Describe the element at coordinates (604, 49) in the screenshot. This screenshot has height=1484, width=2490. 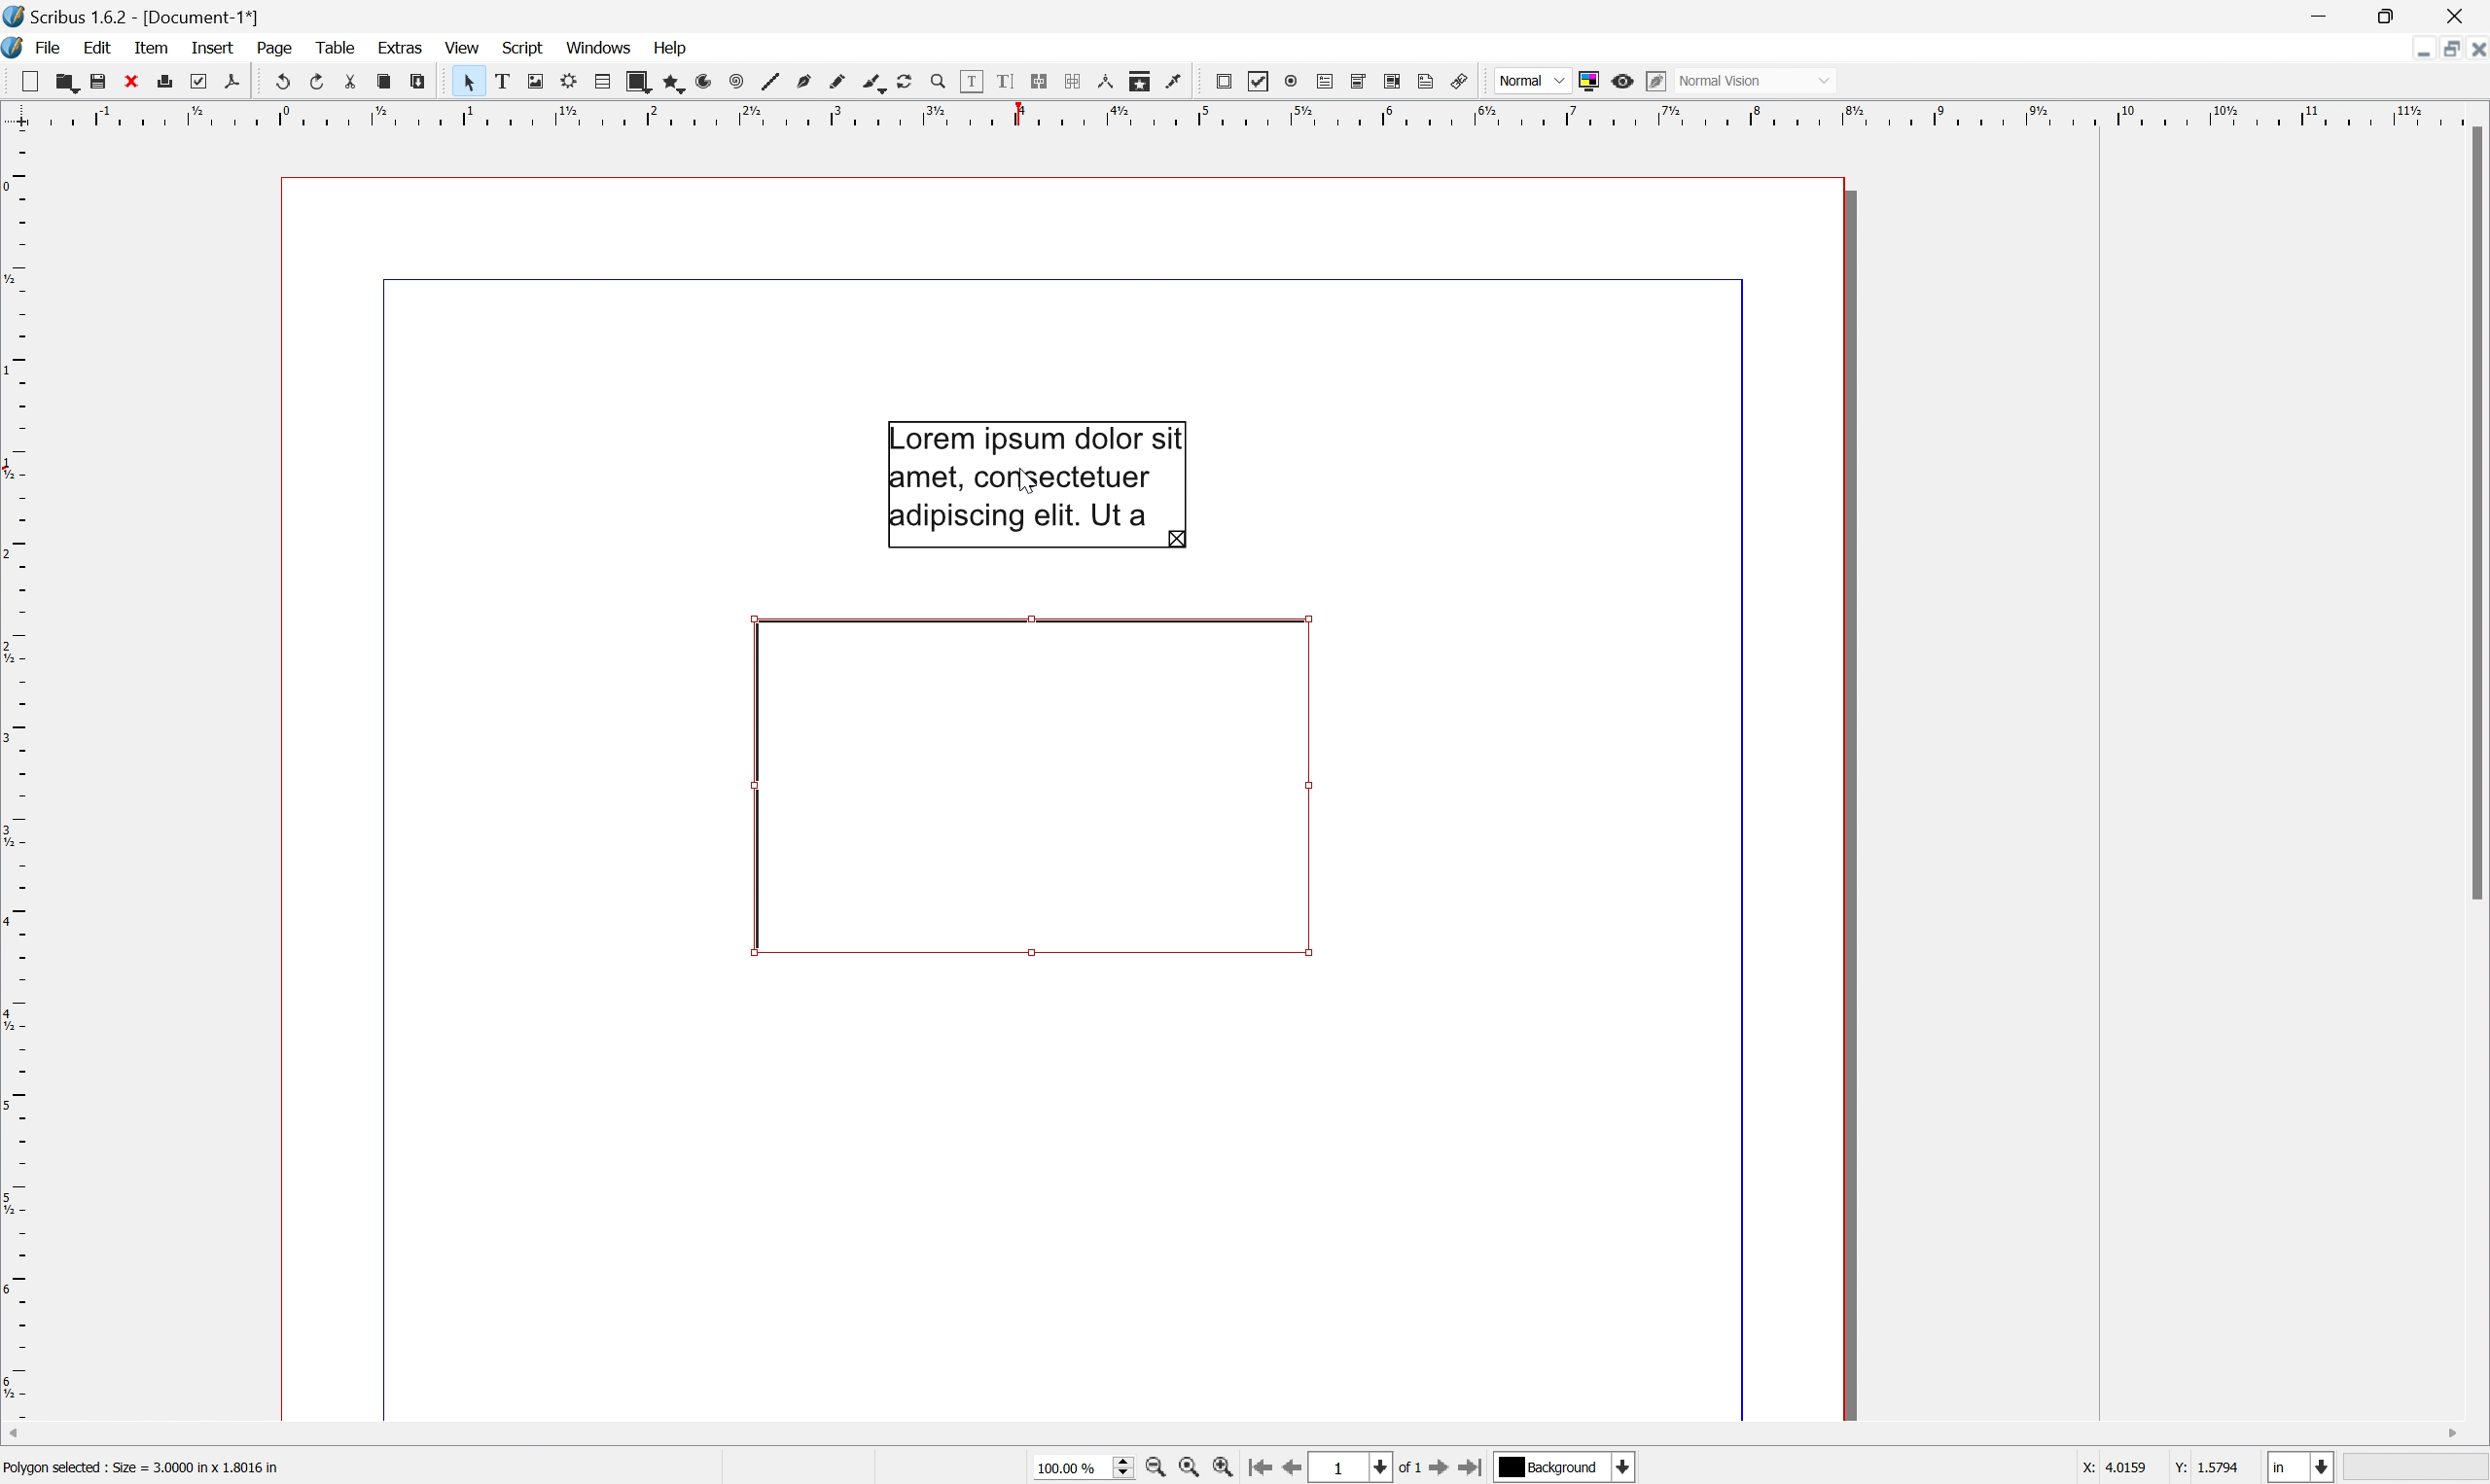
I see `Windows` at that location.